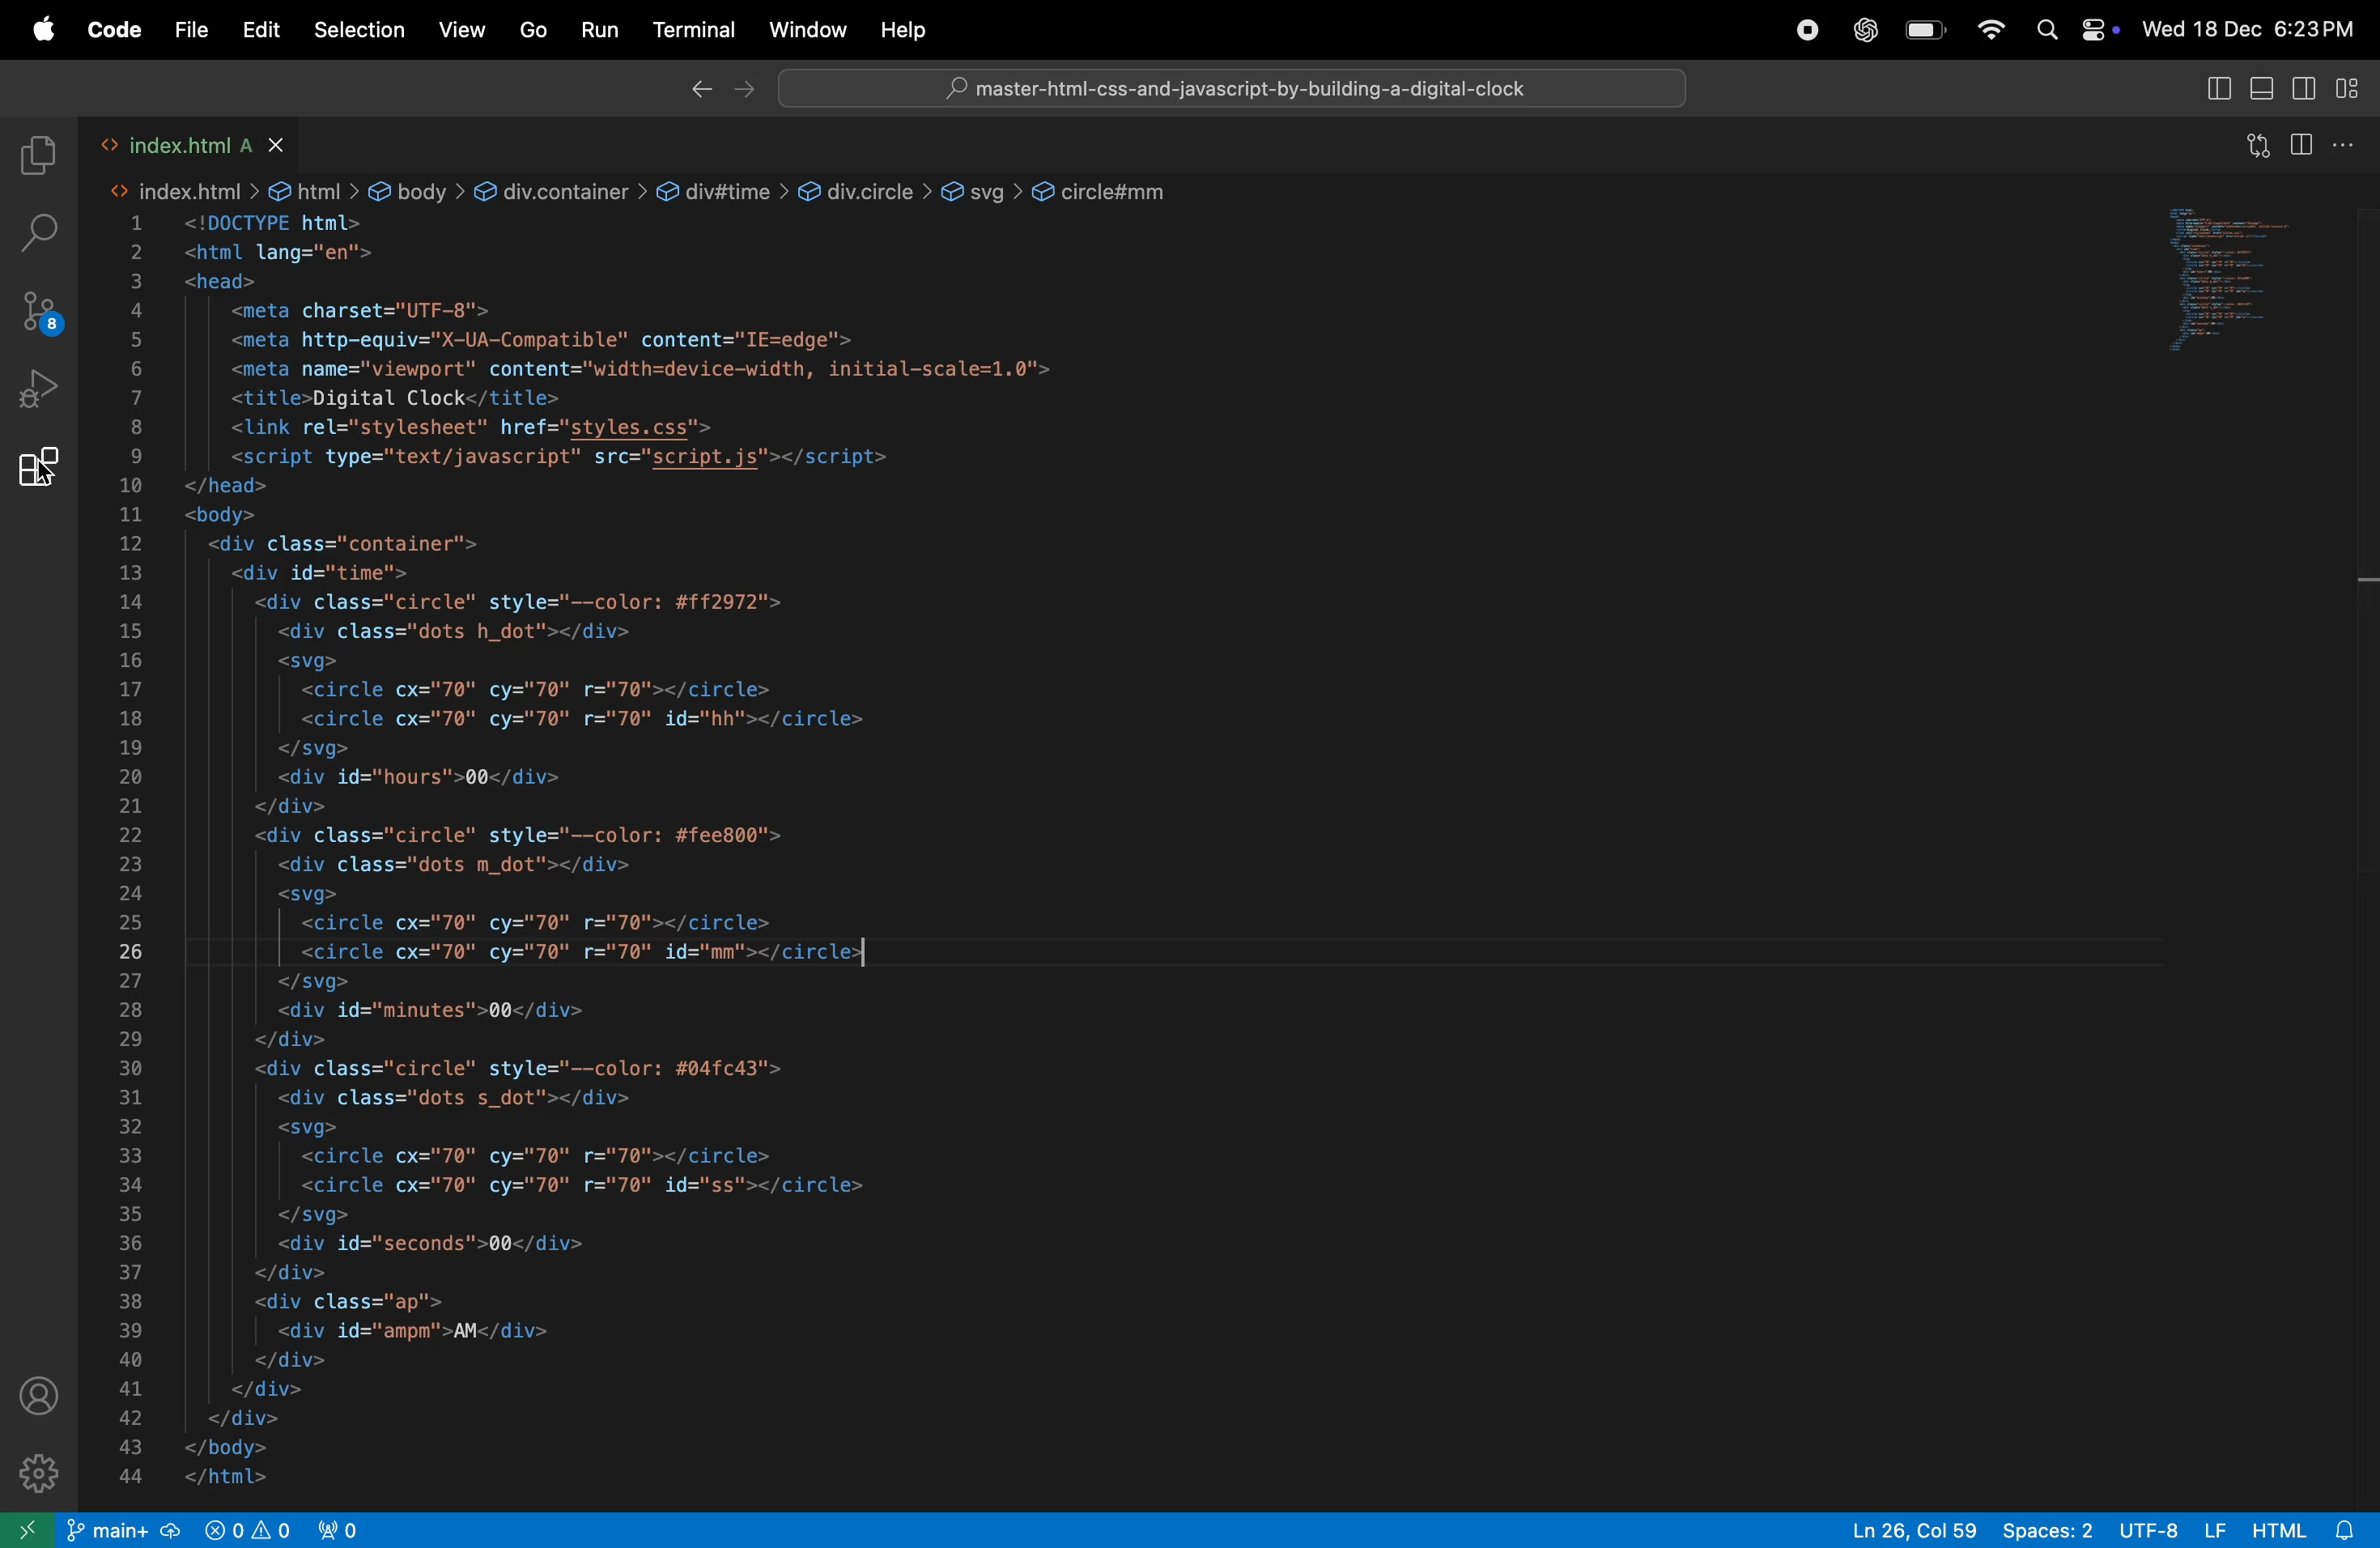 The height and width of the screenshot is (1548, 2380). What do you see at coordinates (2303, 1530) in the screenshot?
I see `html alert` at bounding box center [2303, 1530].